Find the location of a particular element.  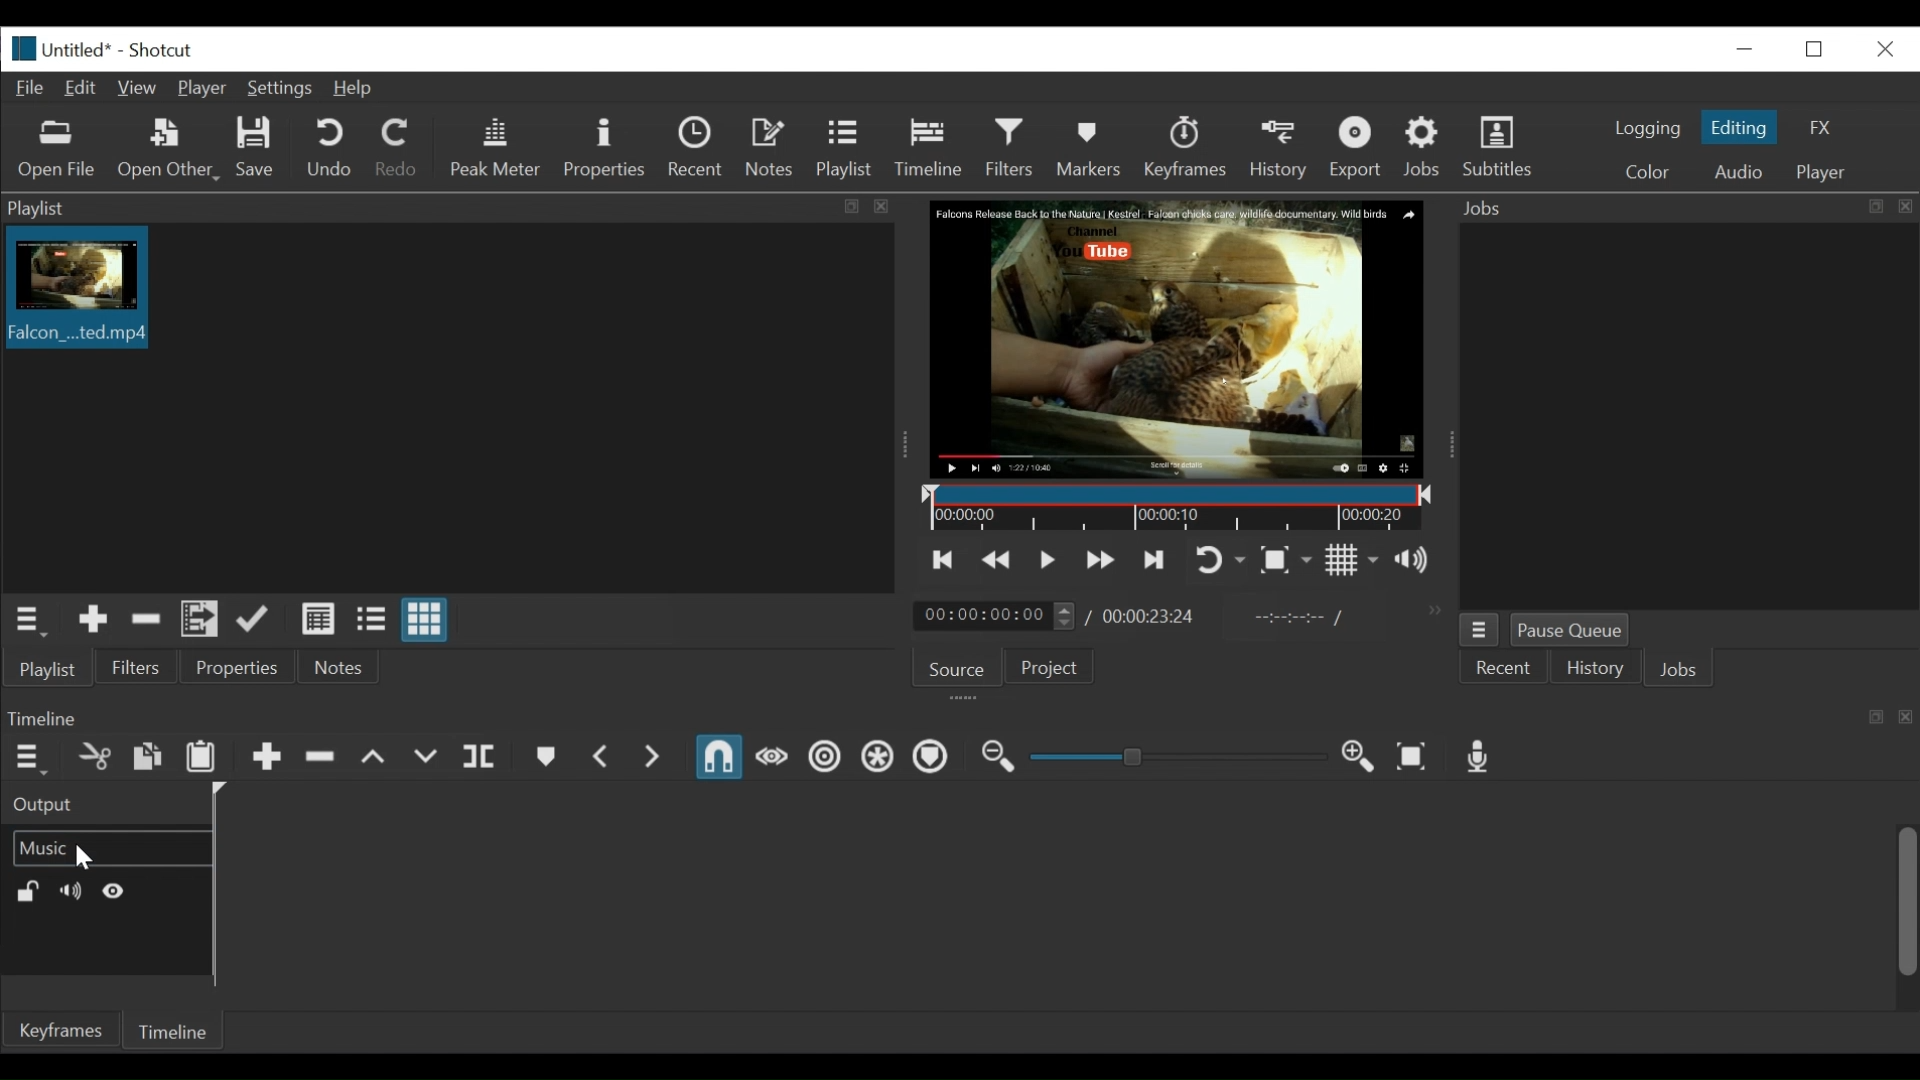

Clip thumbnail is located at coordinates (444, 408).